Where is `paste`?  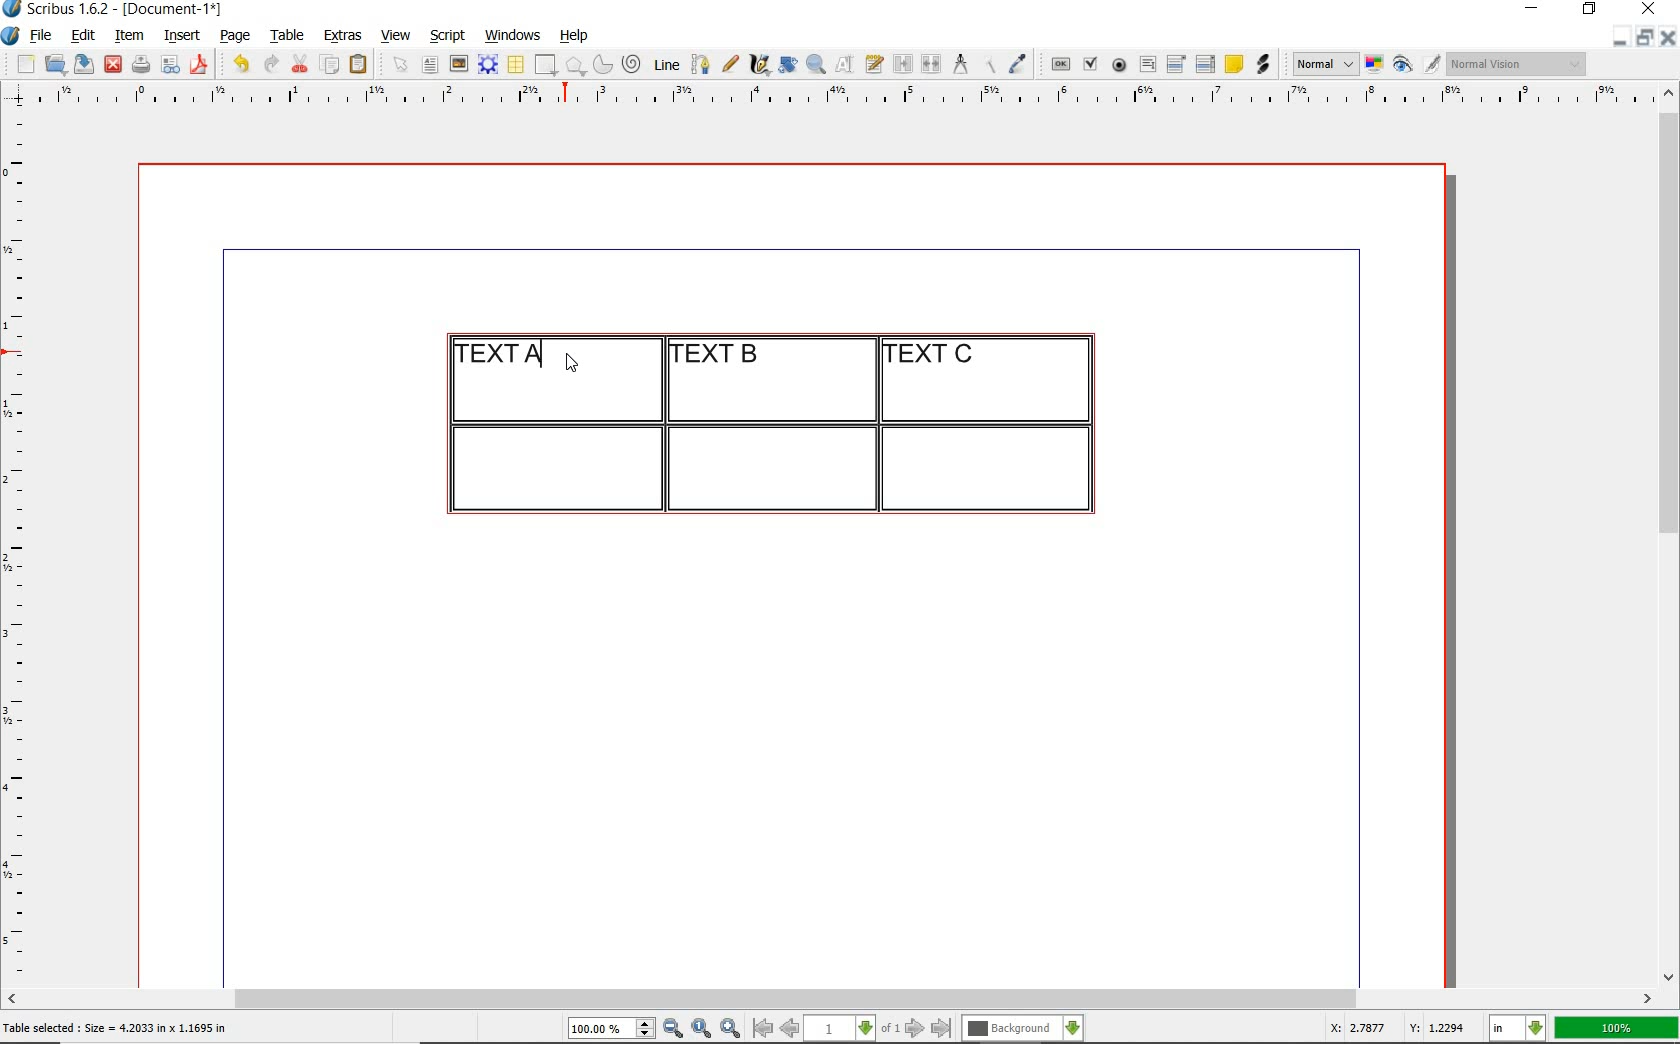
paste is located at coordinates (362, 65).